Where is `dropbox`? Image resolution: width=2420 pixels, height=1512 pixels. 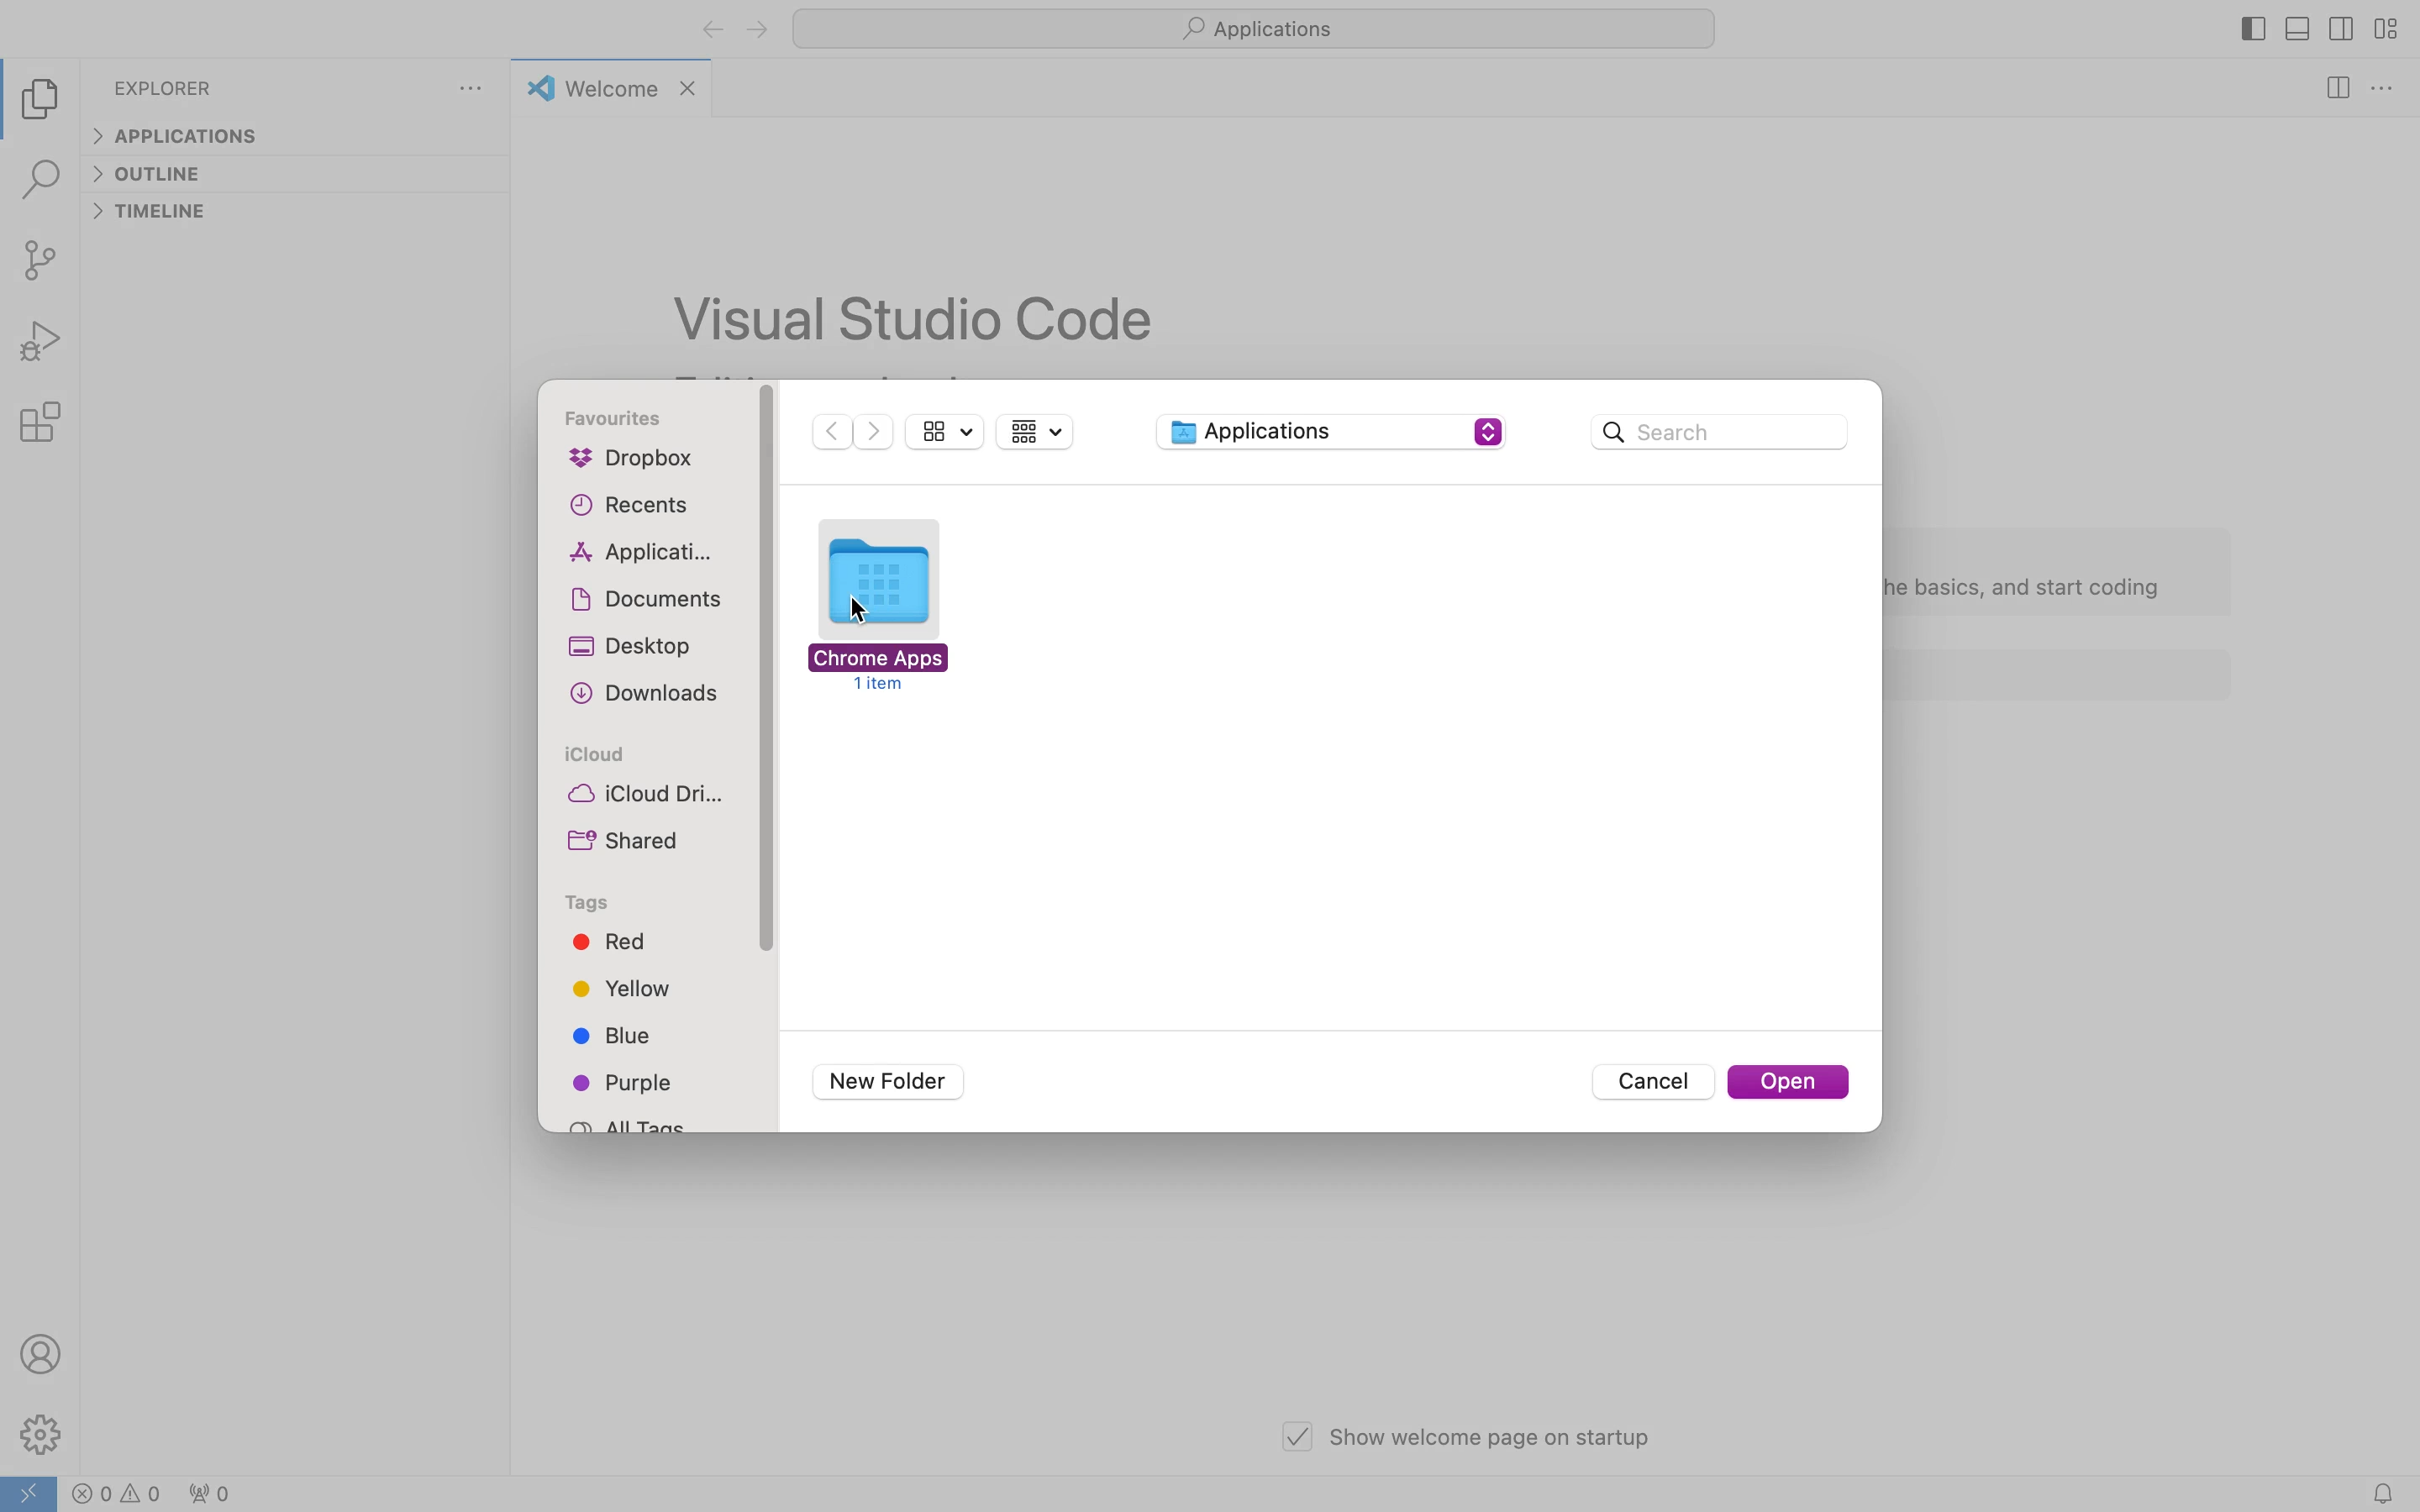 dropbox is located at coordinates (643, 462).